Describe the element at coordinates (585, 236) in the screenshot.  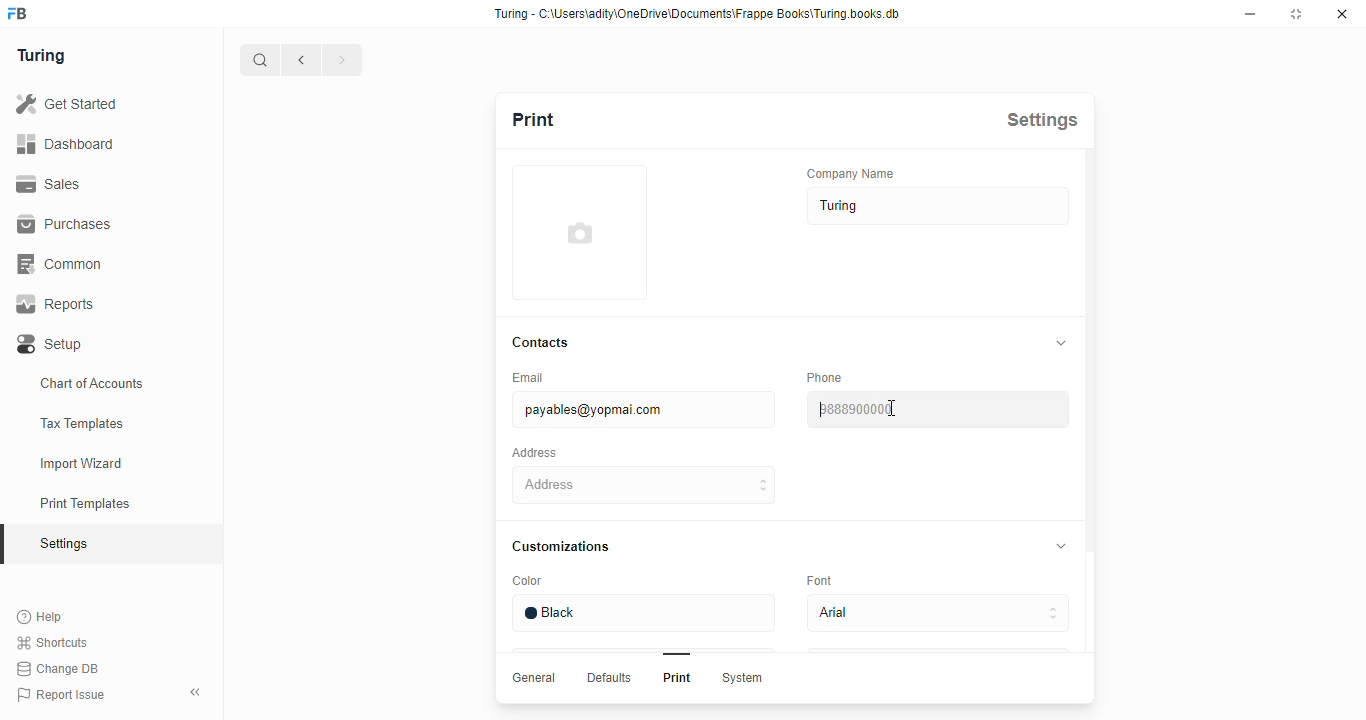
I see `add profile image` at that location.